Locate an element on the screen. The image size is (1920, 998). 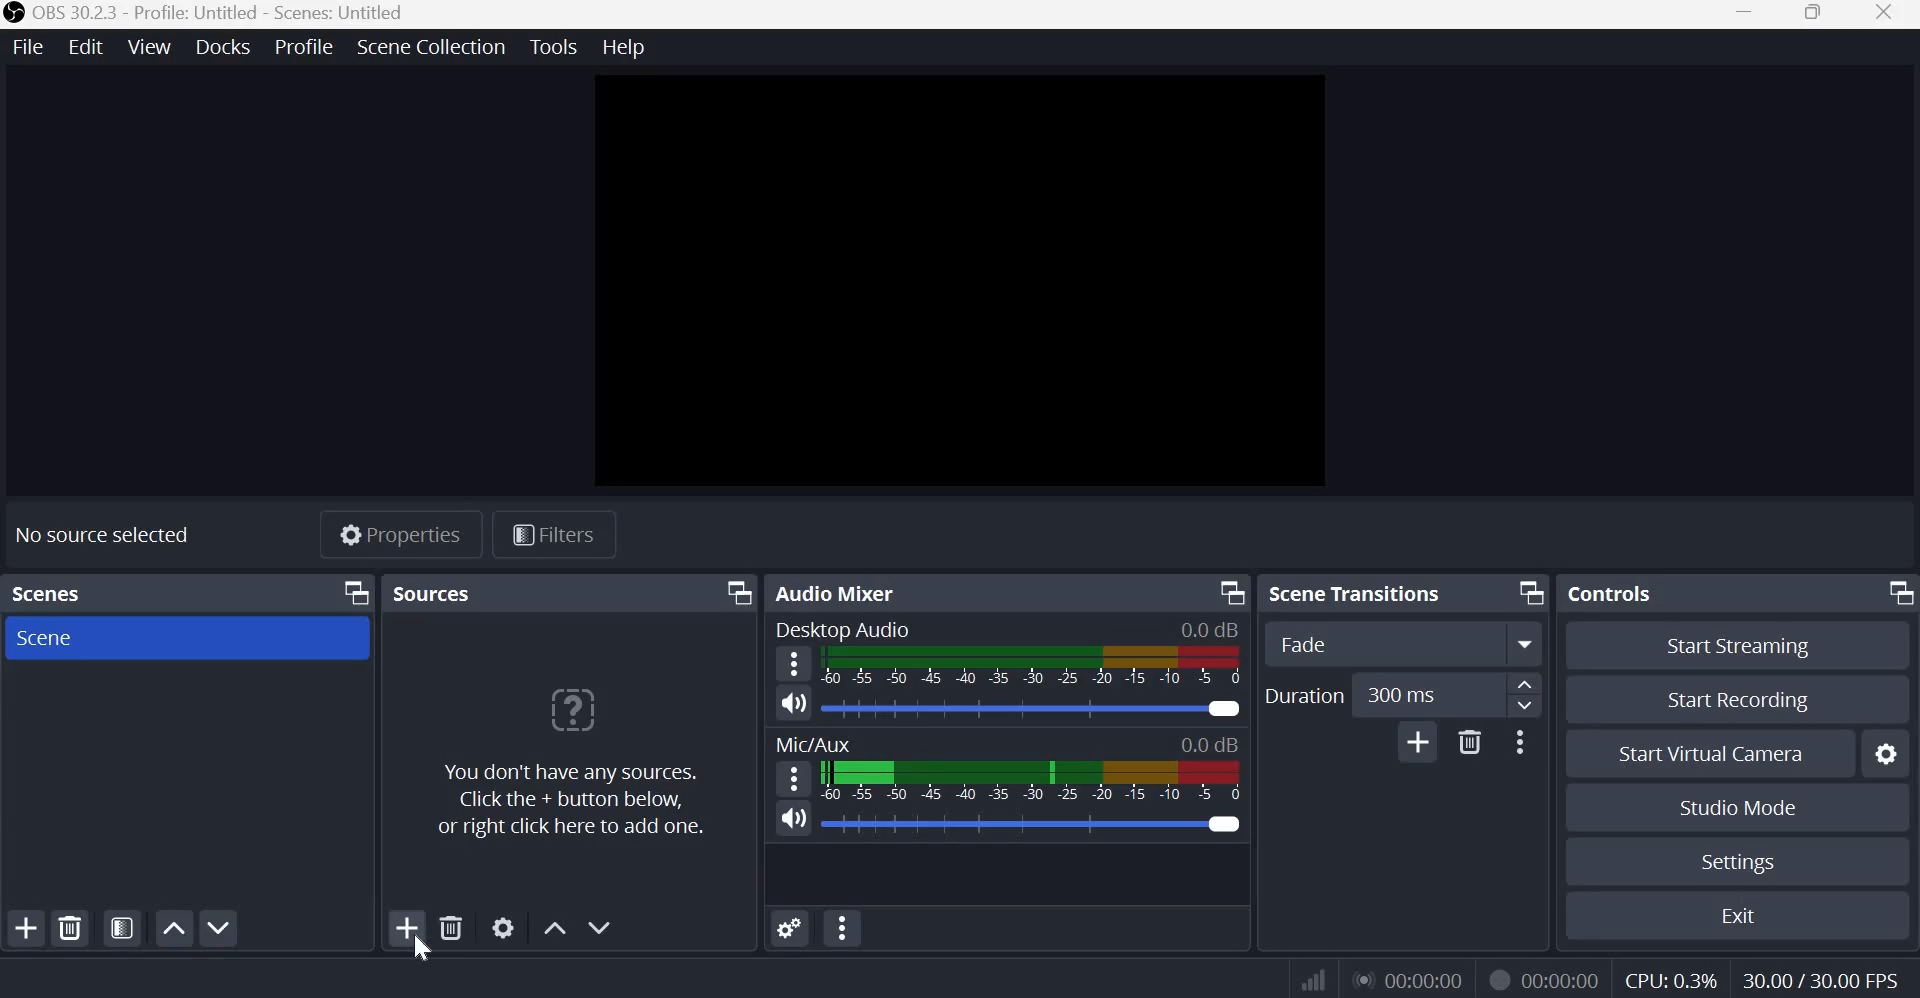
Live Duration Timer is located at coordinates (1411, 979).